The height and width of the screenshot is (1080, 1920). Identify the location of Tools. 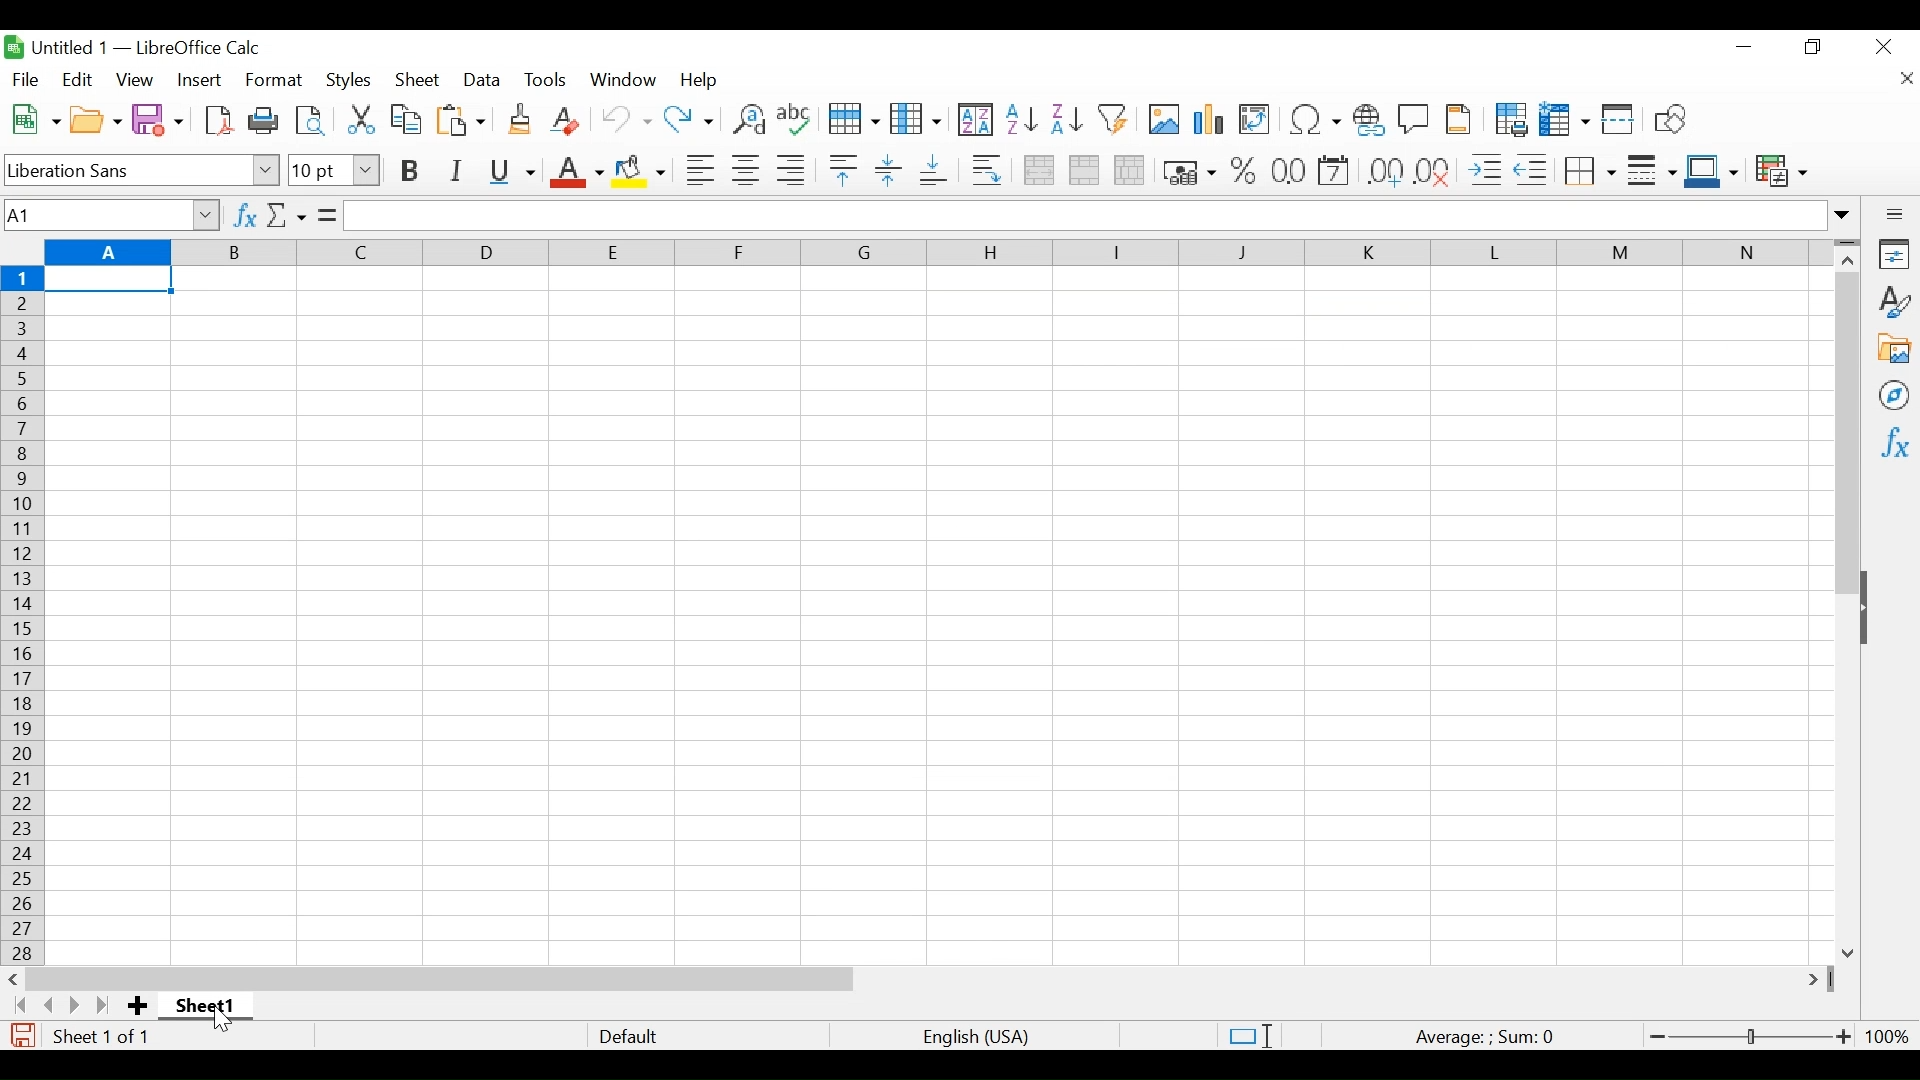
(547, 80).